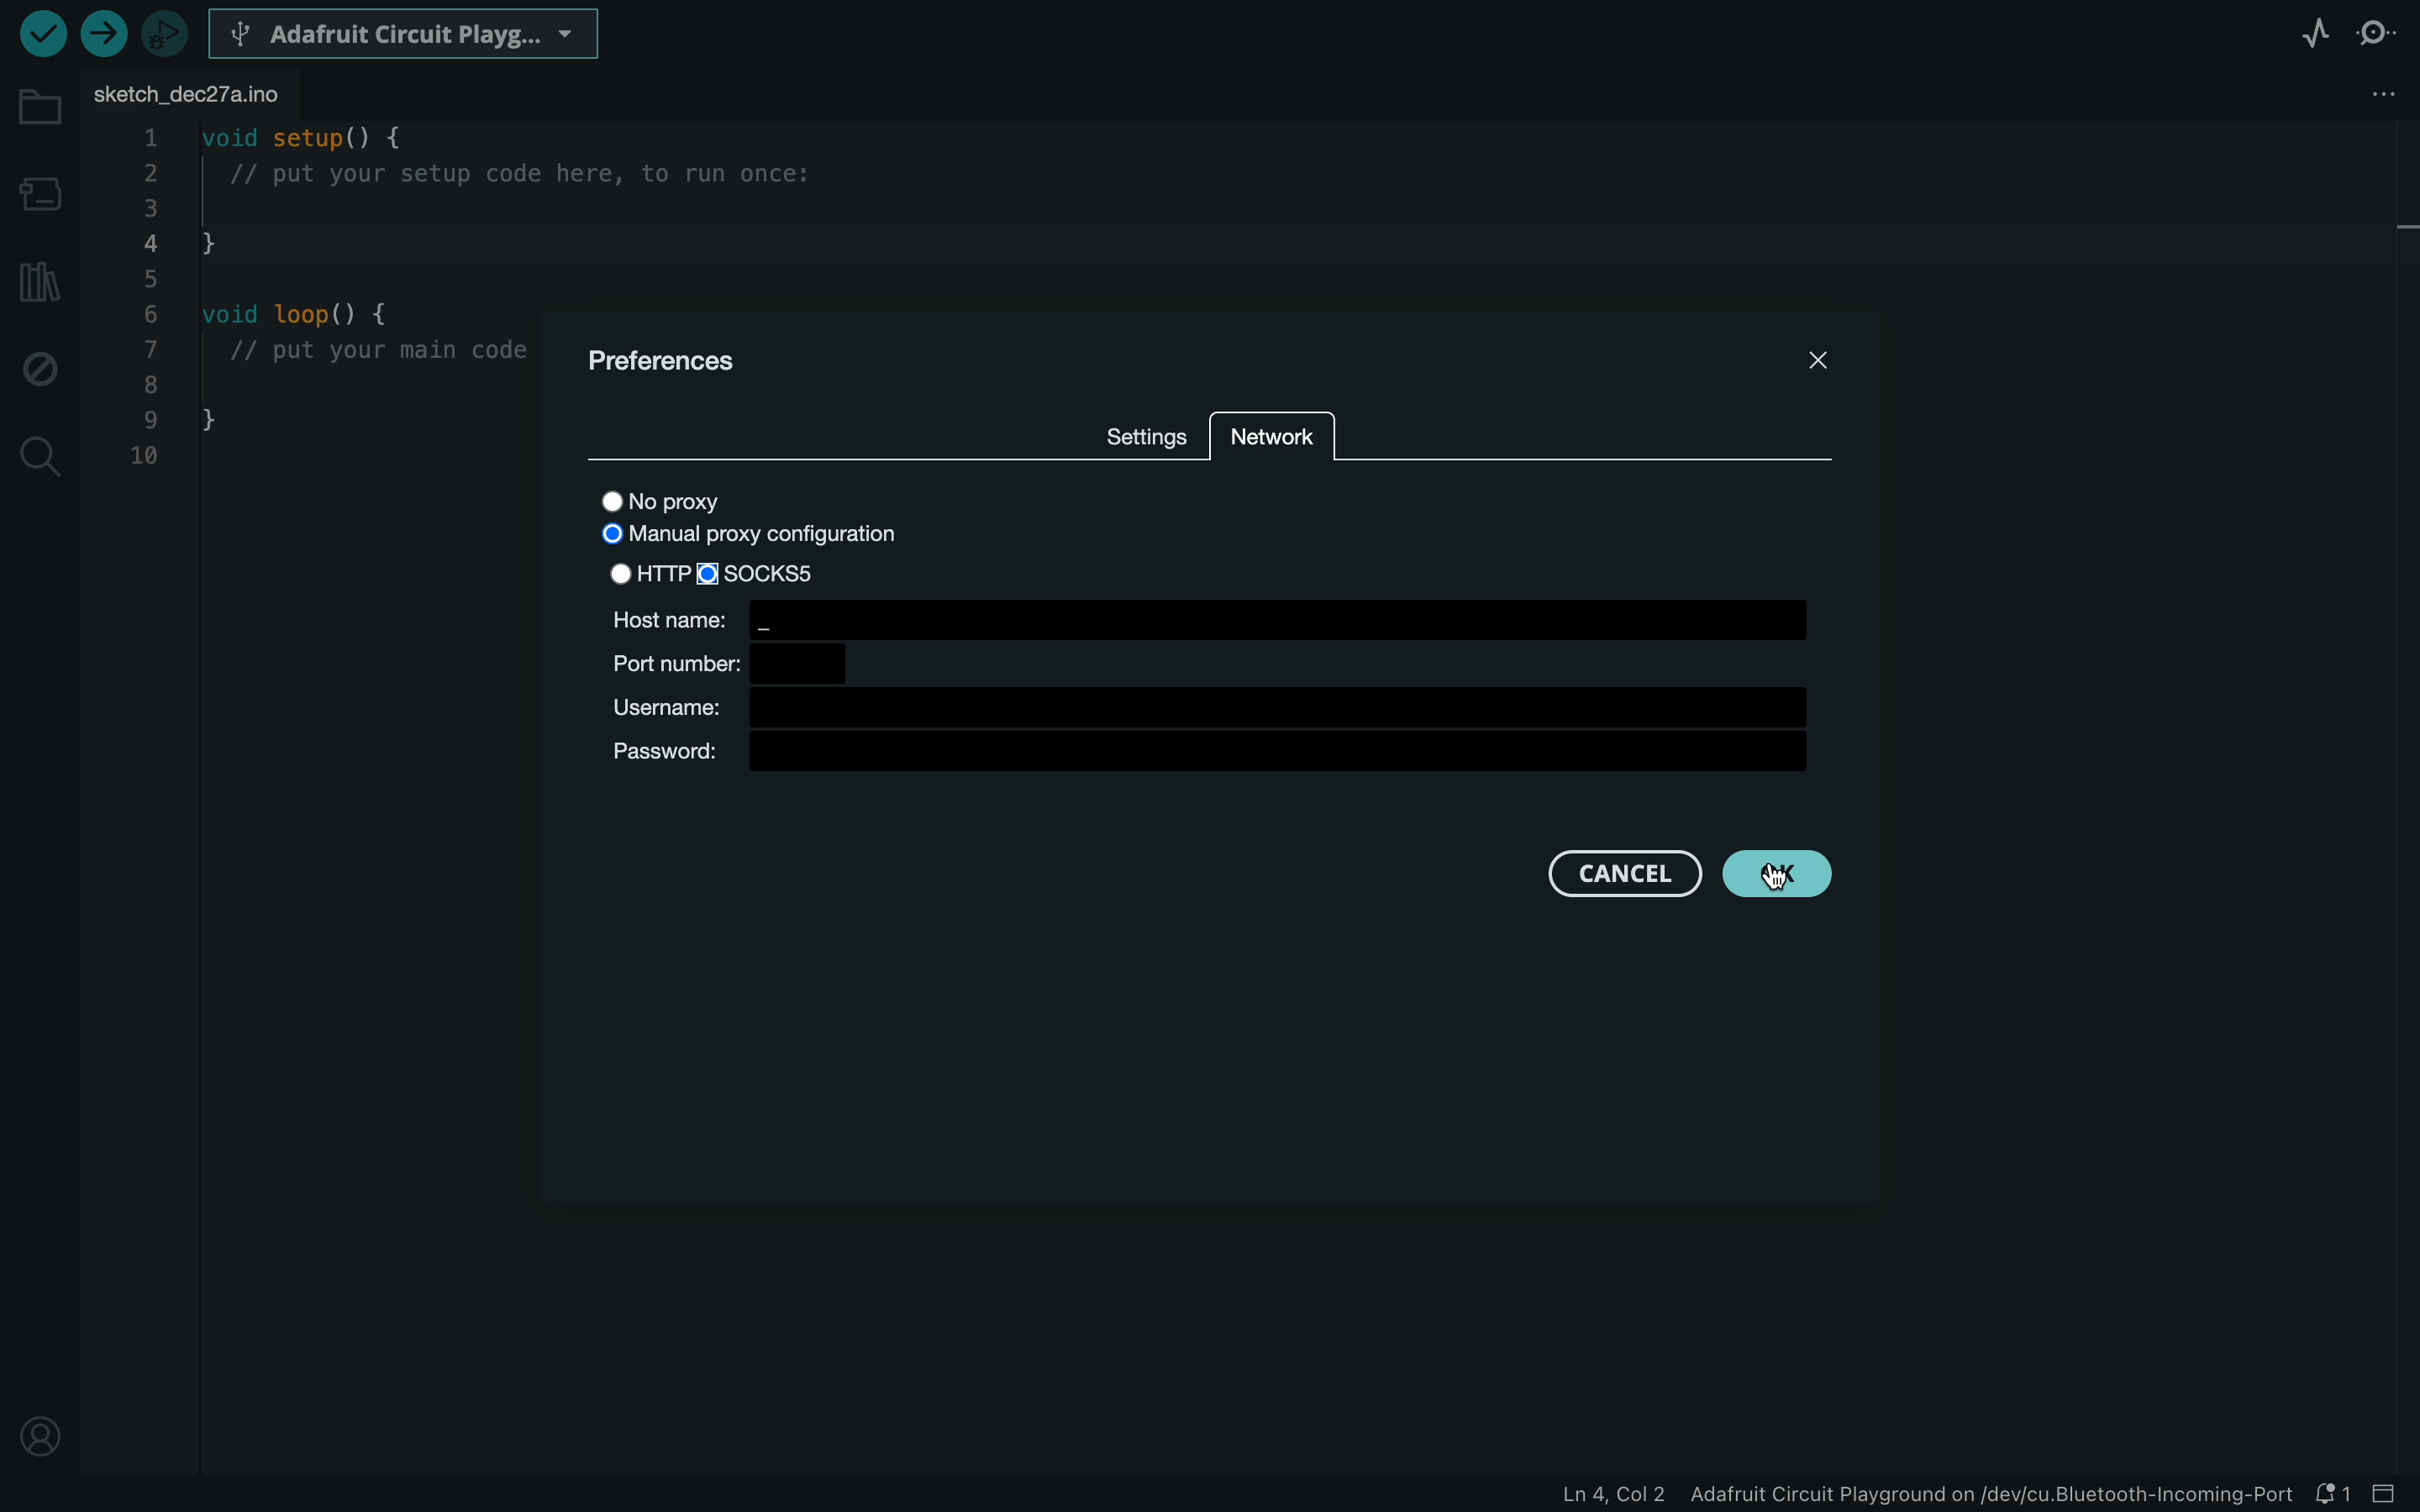  Describe the element at coordinates (2380, 32) in the screenshot. I see `serial monitor` at that location.